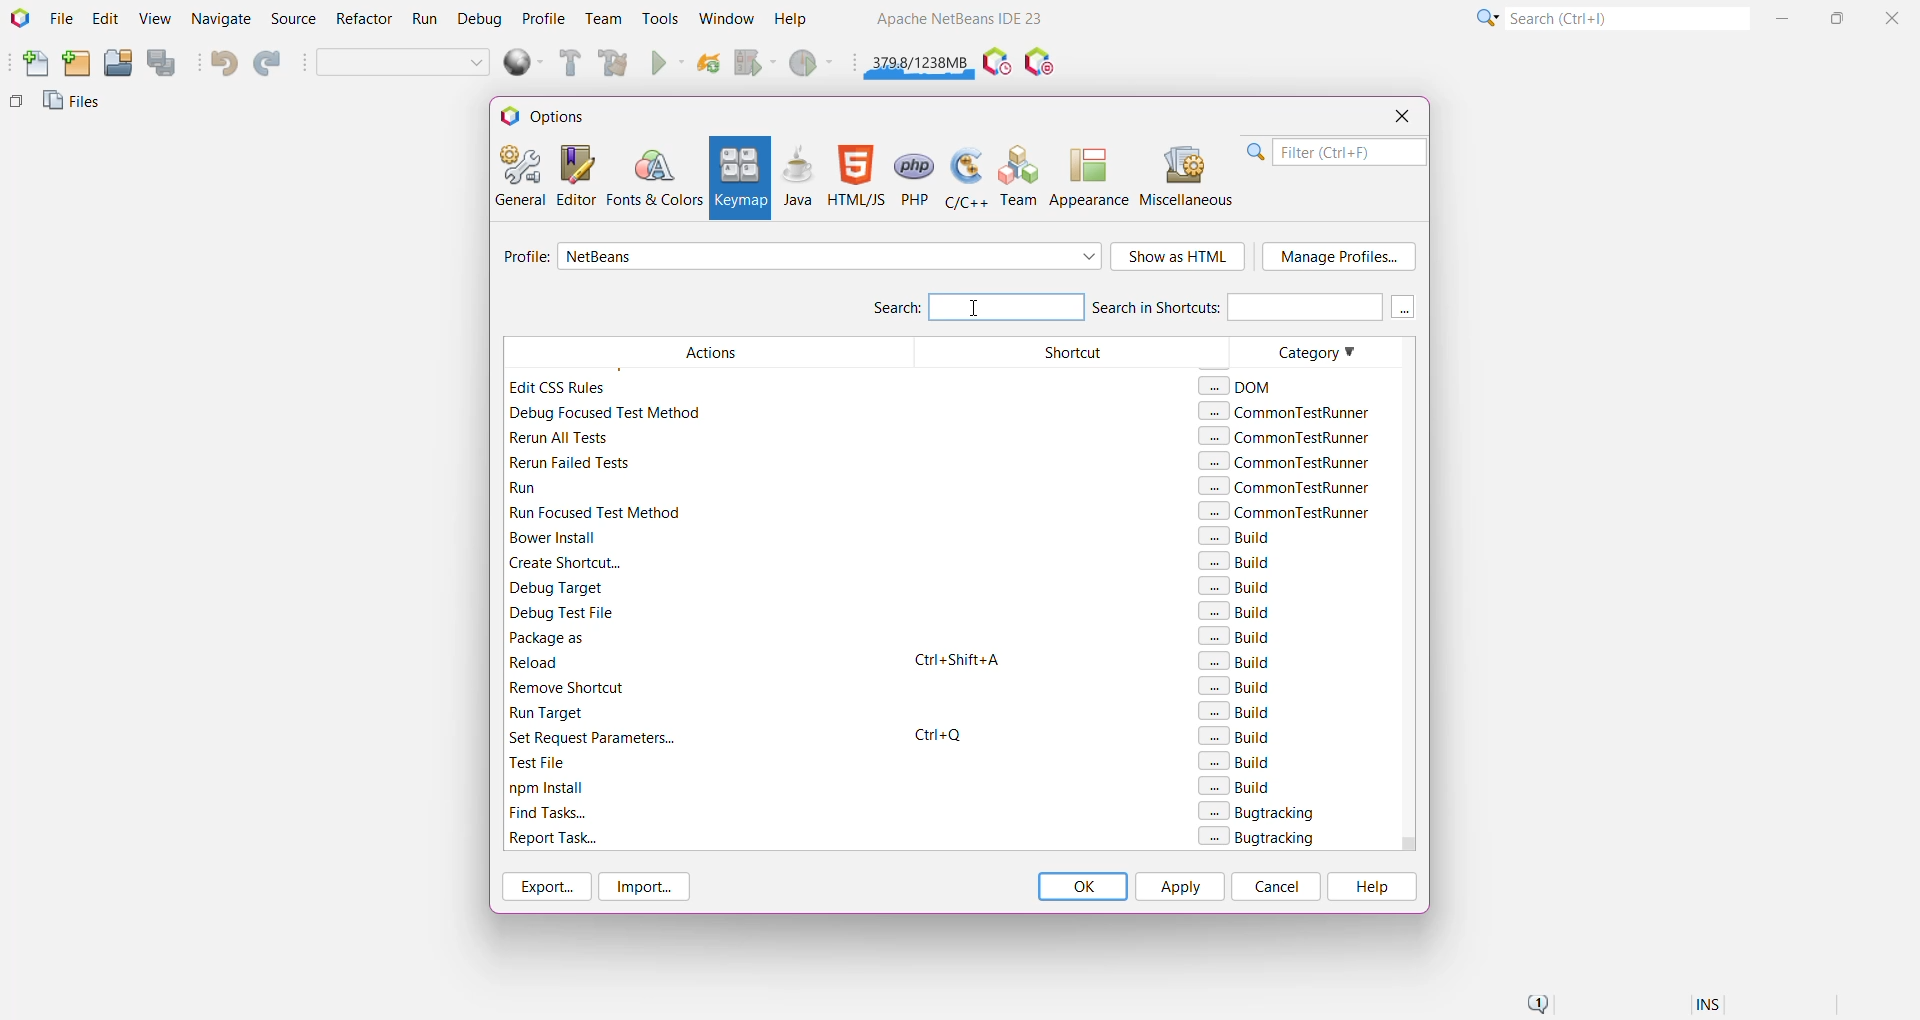 The image size is (1920, 1020). Describe the element at coordinates (709, 65) in the screenshot. I see `Reload` at that location.